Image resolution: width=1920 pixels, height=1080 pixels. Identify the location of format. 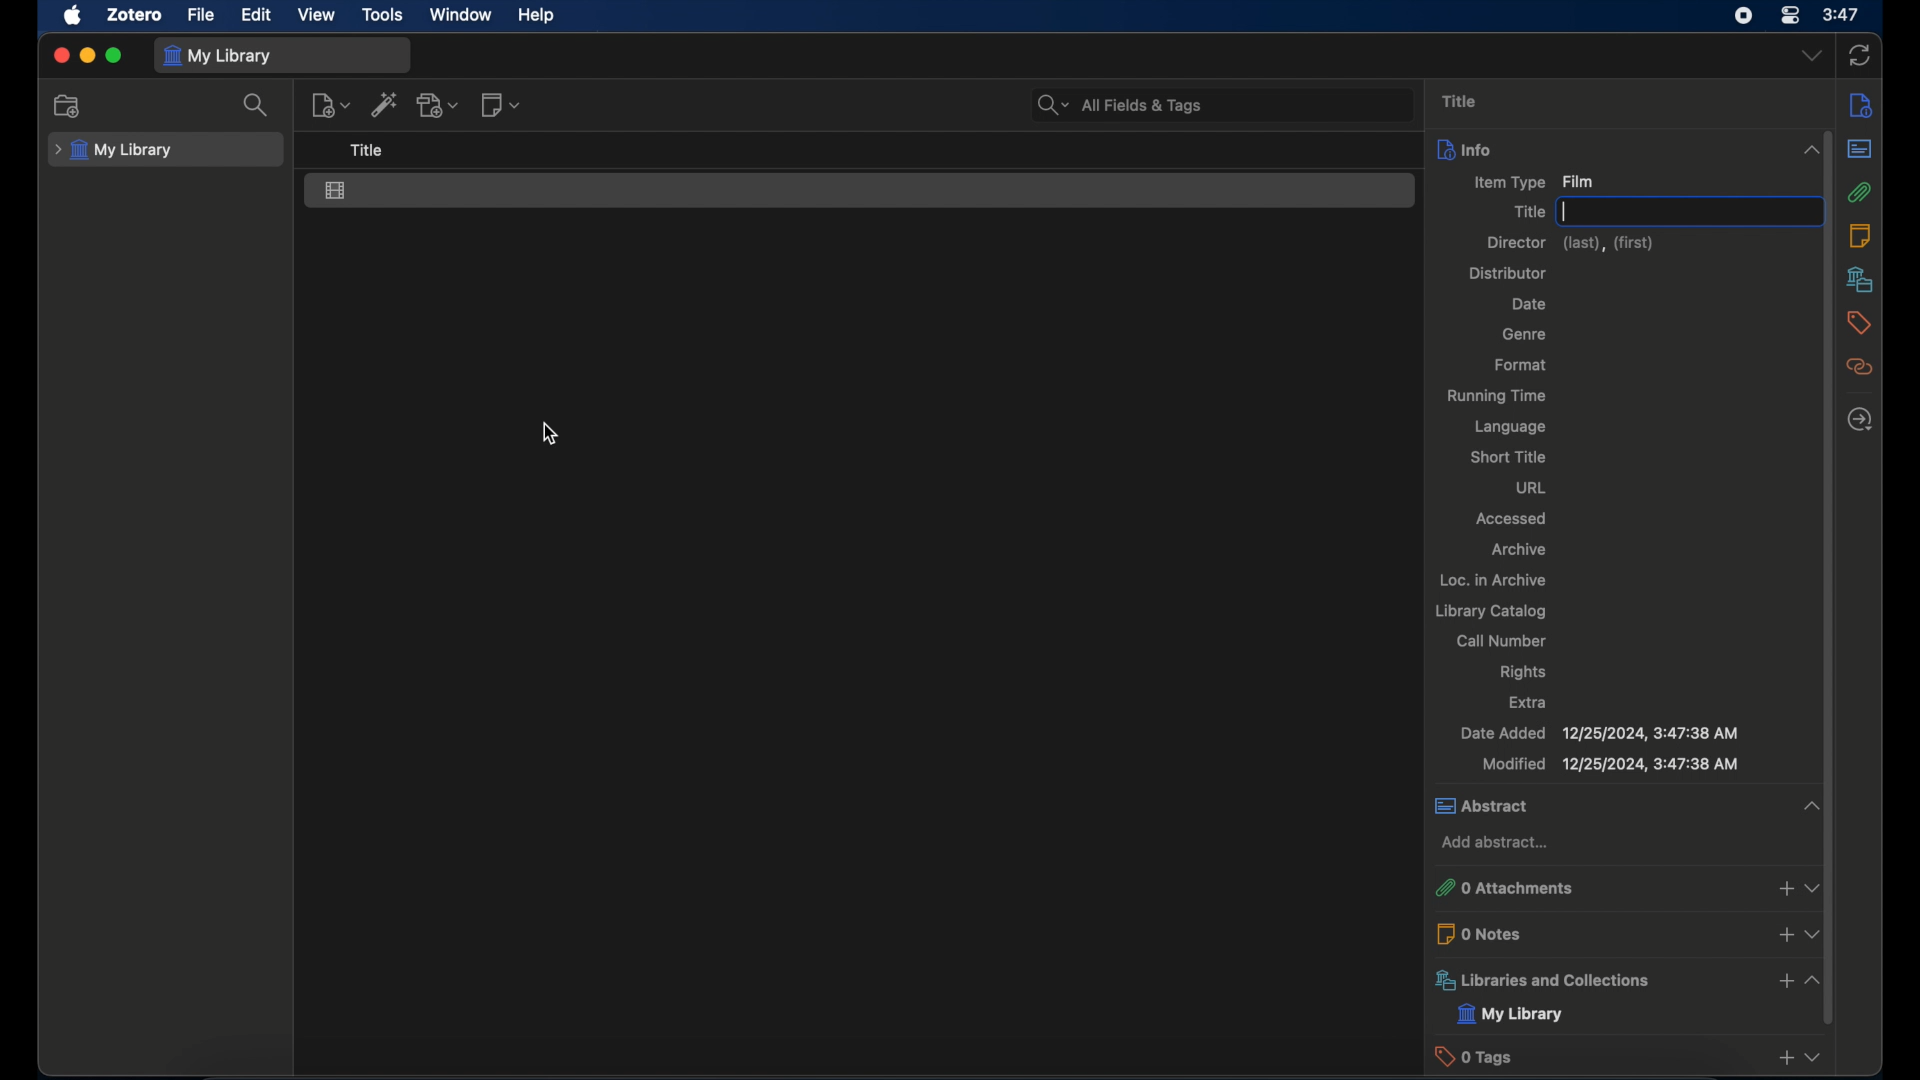
(1519, 364).